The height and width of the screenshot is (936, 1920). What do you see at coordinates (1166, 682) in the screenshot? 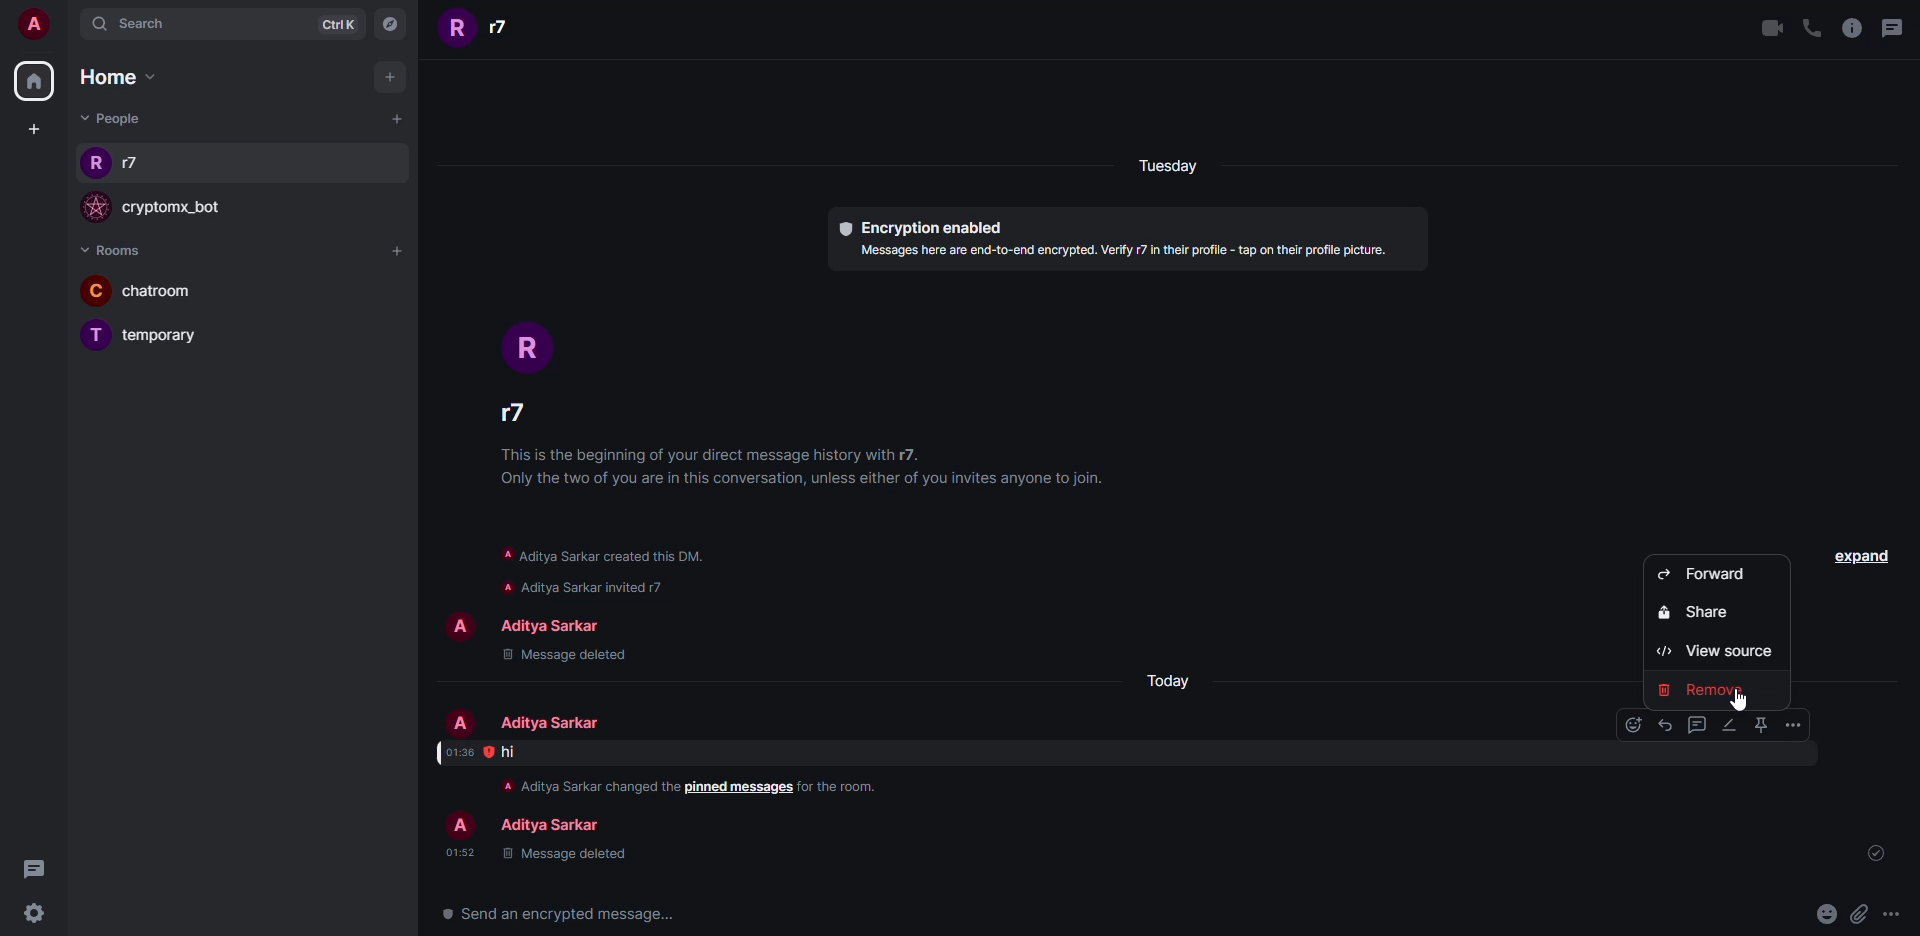
I see `day` at bounding box center [1166, 682].